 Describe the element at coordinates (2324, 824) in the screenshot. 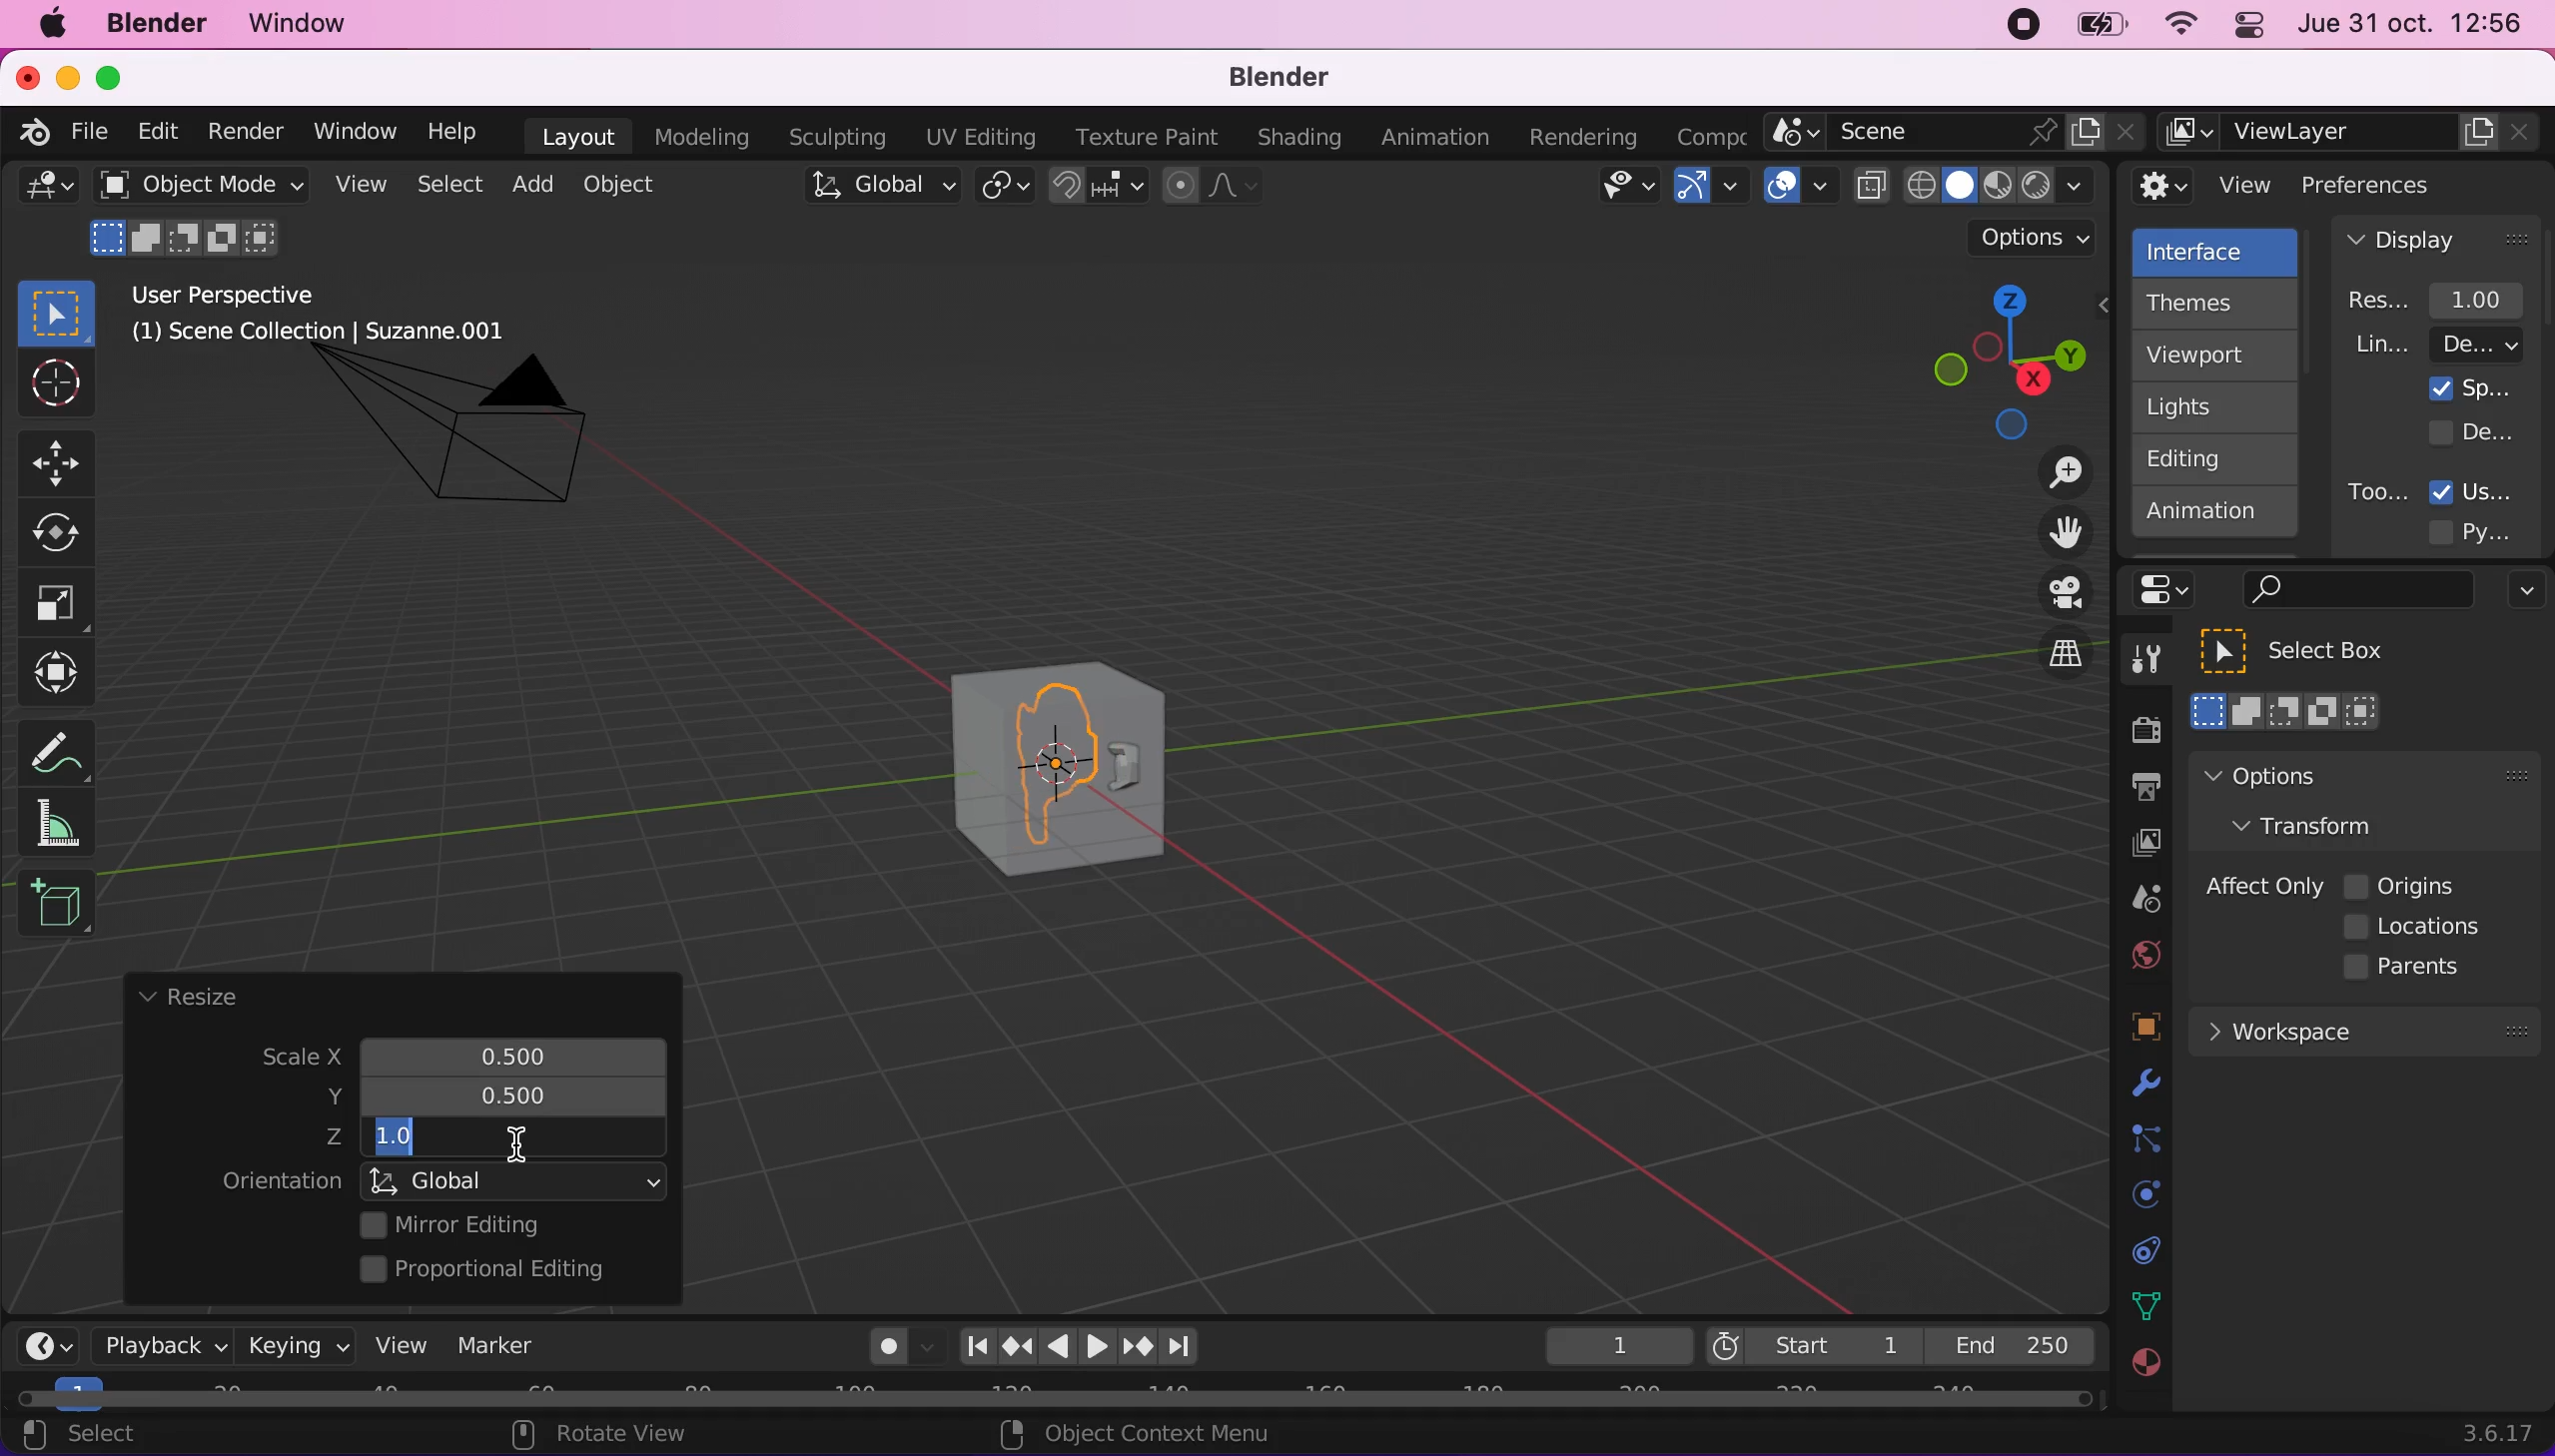

I see `transform` at that location.